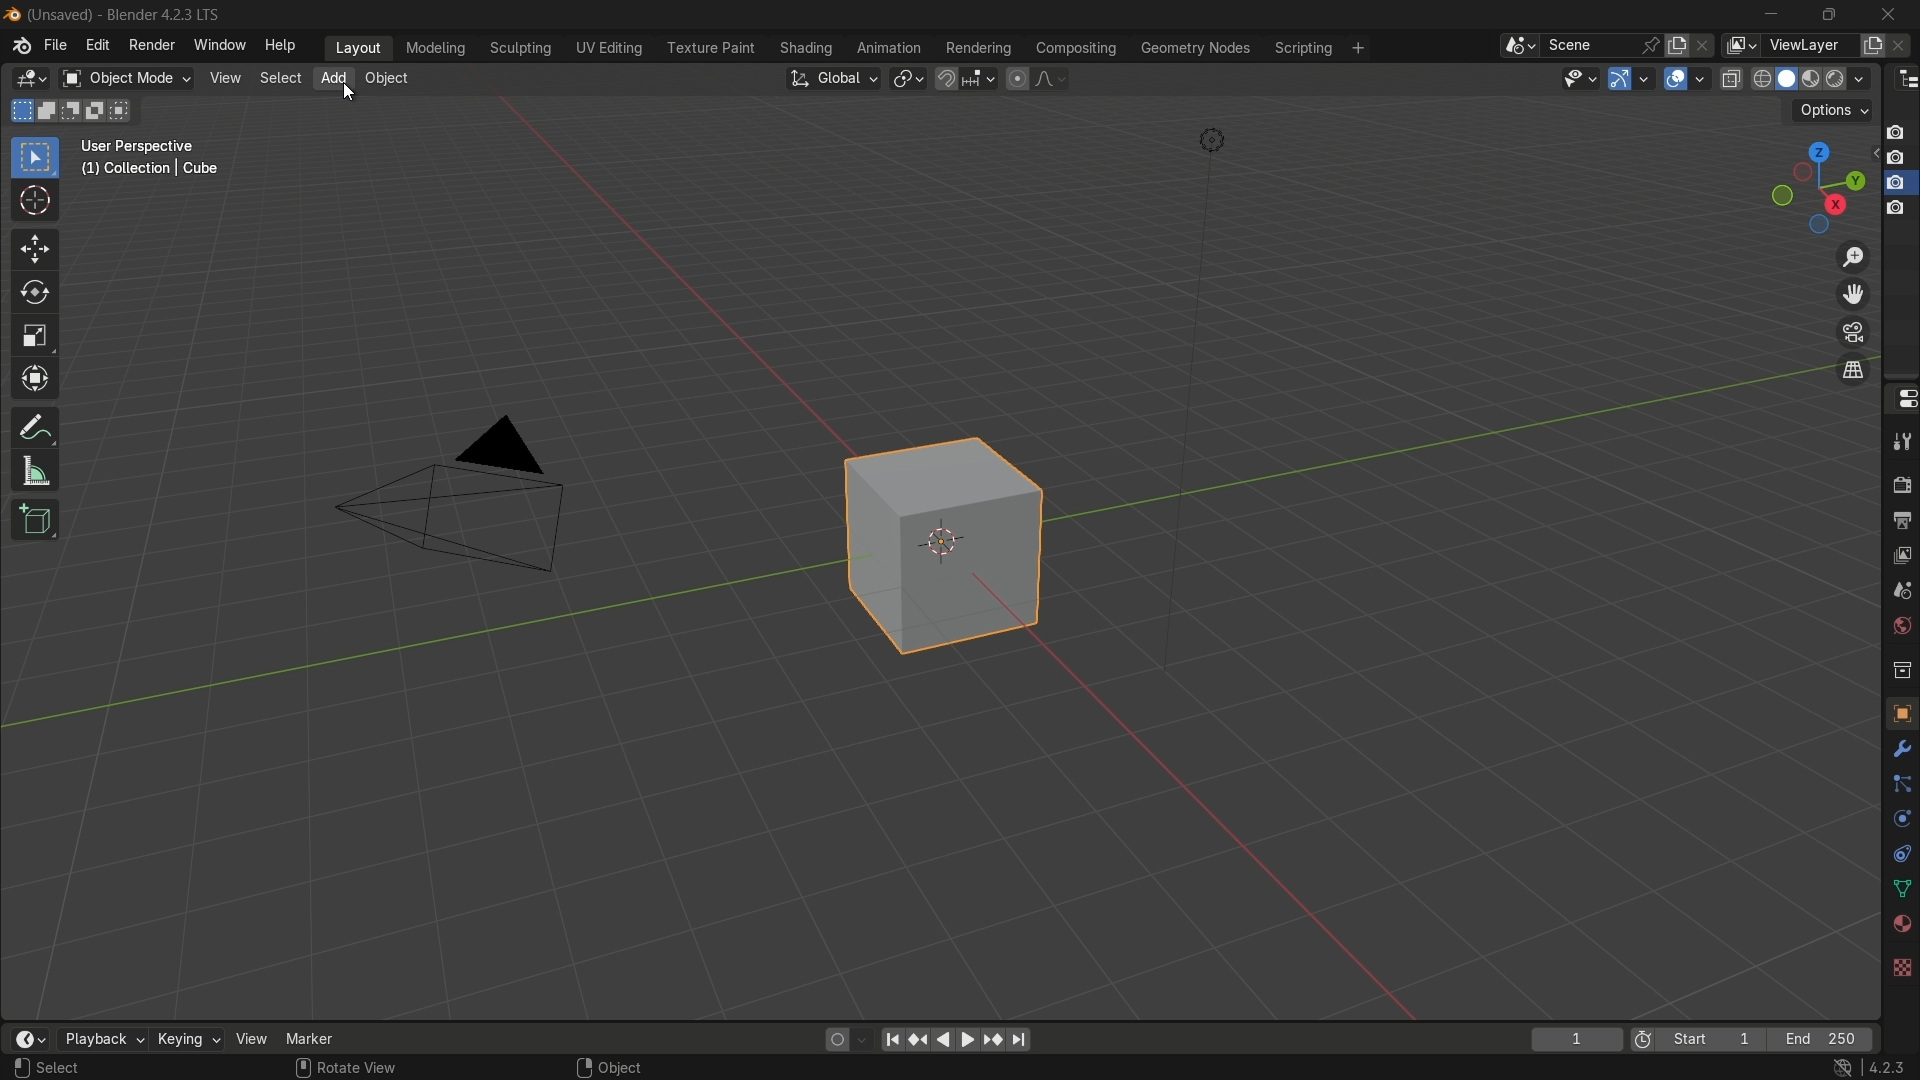 This screenshot has height=1080, width=1920. What do you see at coordinates (142, 147) in the screenshot?
I see `User Perspective` at bounding box center [142, 147].